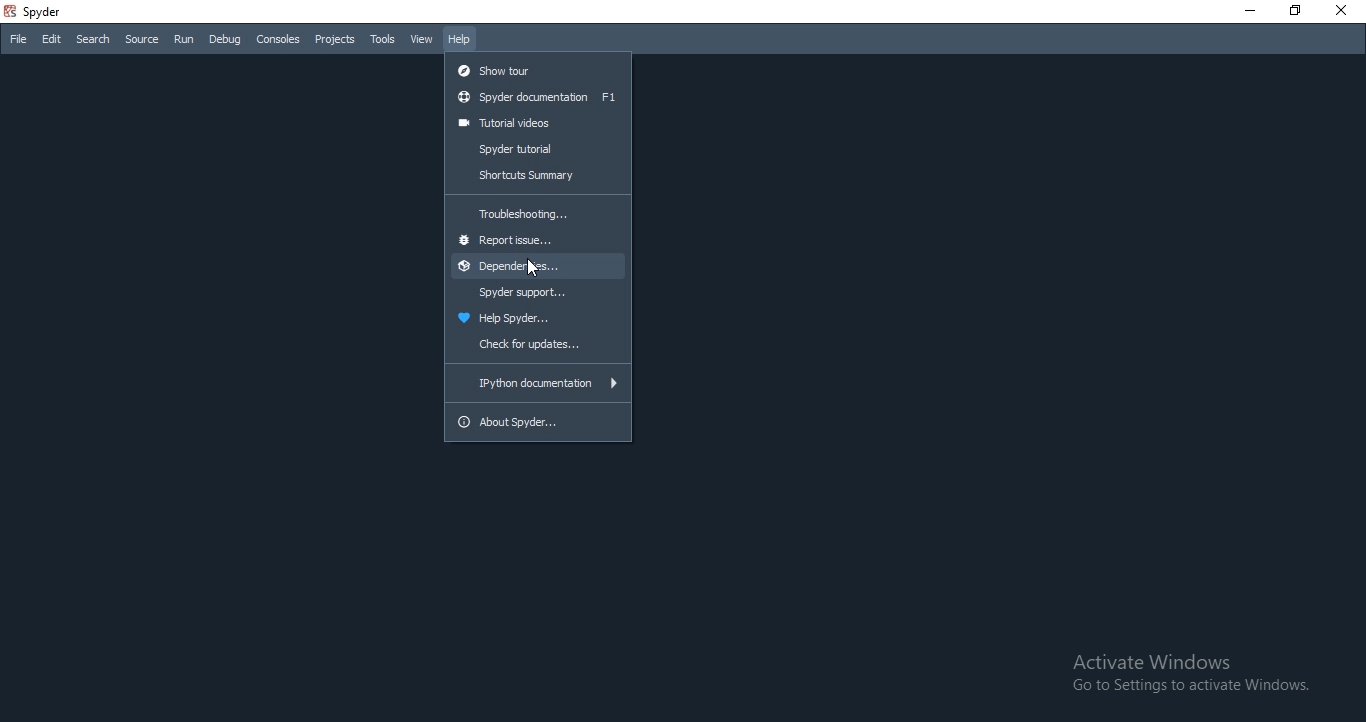 The image size is (1366, 722). I want to click on Edit, so click(52, 40).